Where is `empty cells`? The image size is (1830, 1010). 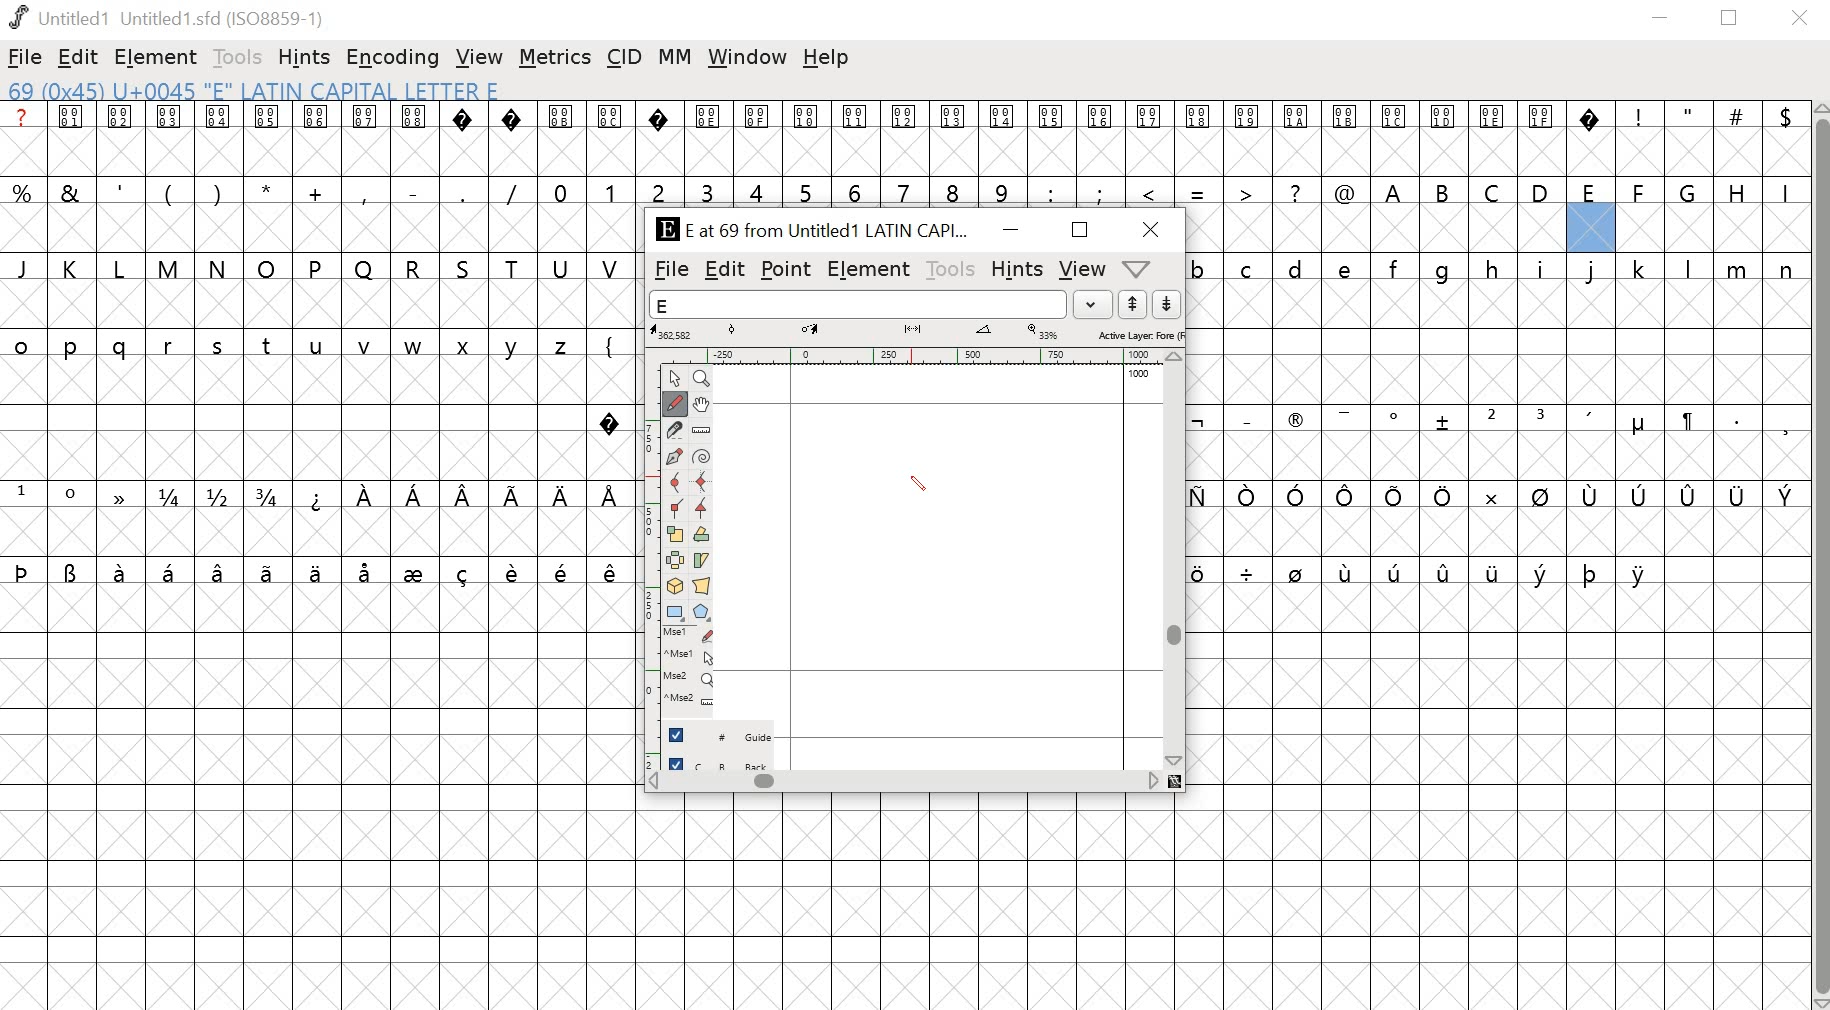
empty cells is located at coordinates (1501, 798).